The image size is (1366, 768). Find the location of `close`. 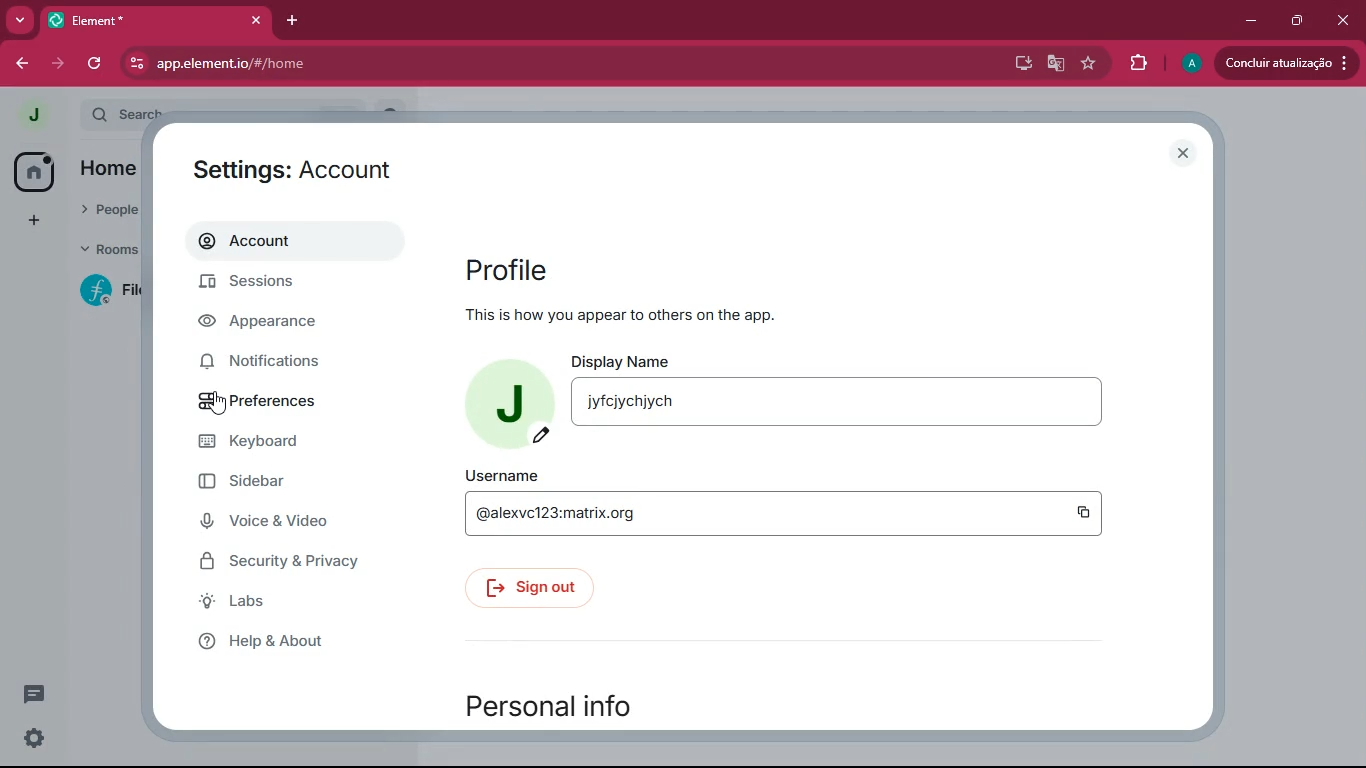

close is located at coordinates (1183, 153).